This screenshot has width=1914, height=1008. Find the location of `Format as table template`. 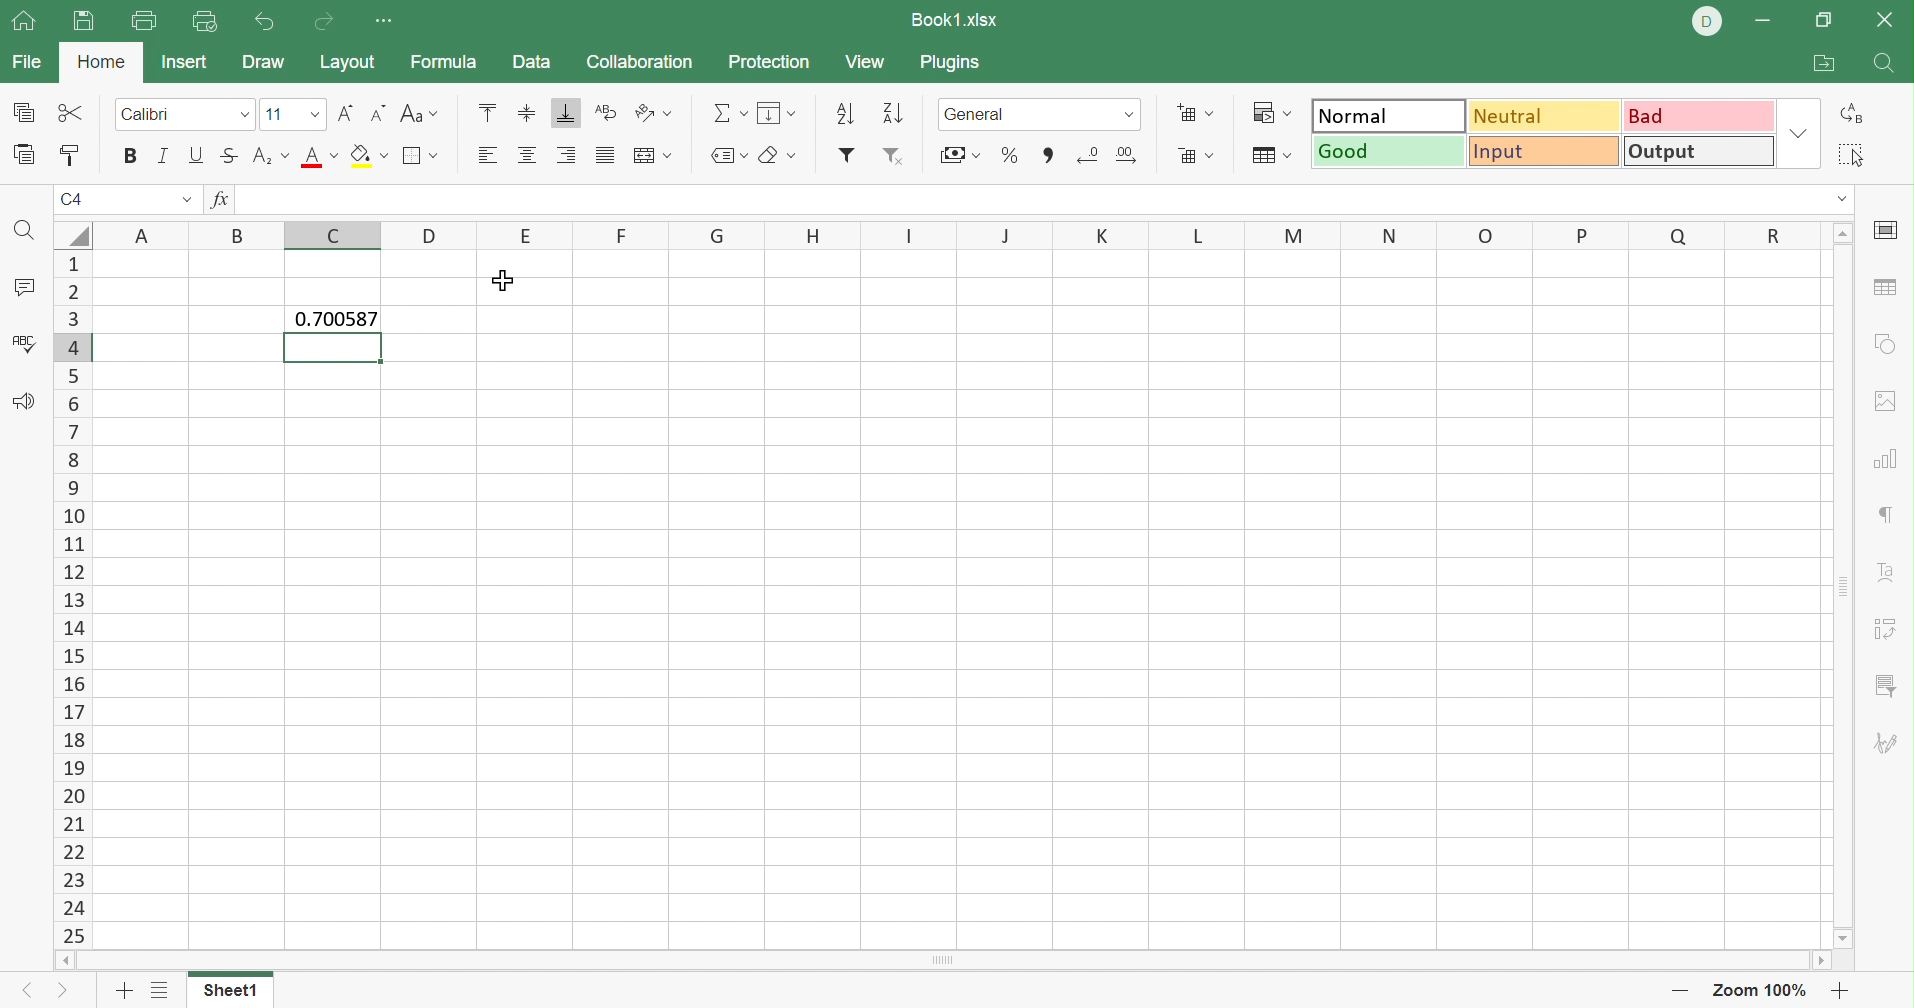

Format as table template is located at coordinates (1272, 156).